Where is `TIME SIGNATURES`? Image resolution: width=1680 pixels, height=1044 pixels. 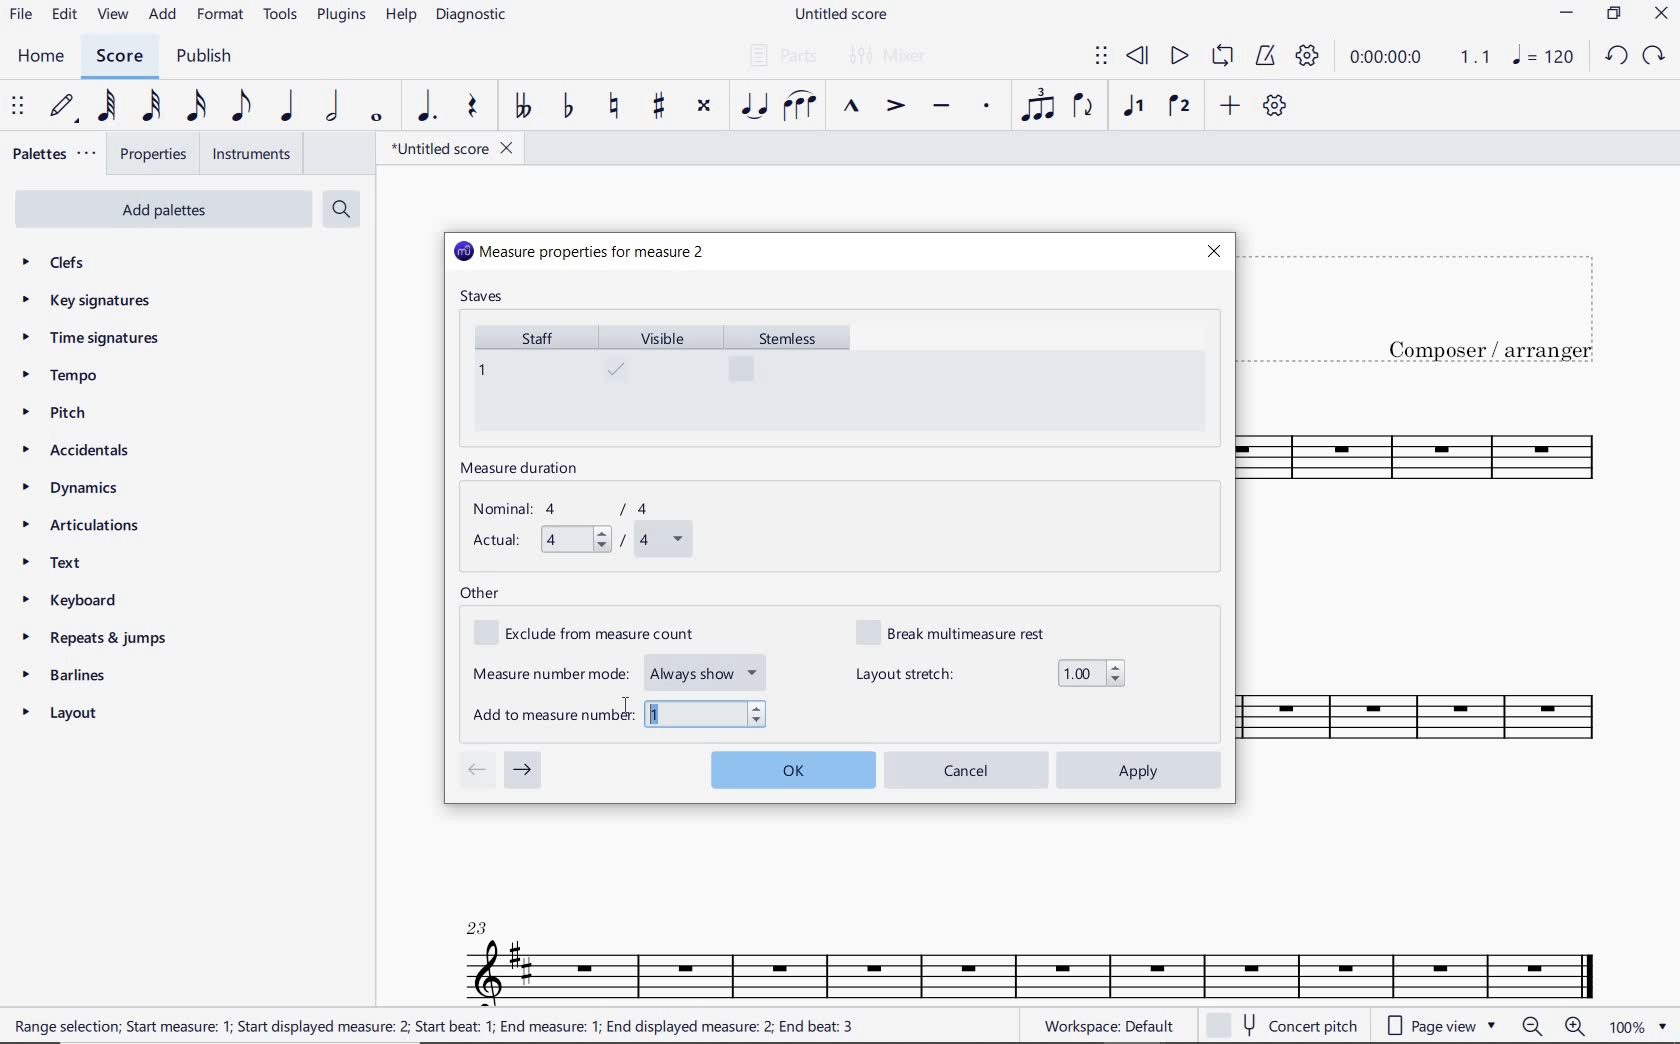 TIME SIGNATURES is located at coordinates (93, 339).